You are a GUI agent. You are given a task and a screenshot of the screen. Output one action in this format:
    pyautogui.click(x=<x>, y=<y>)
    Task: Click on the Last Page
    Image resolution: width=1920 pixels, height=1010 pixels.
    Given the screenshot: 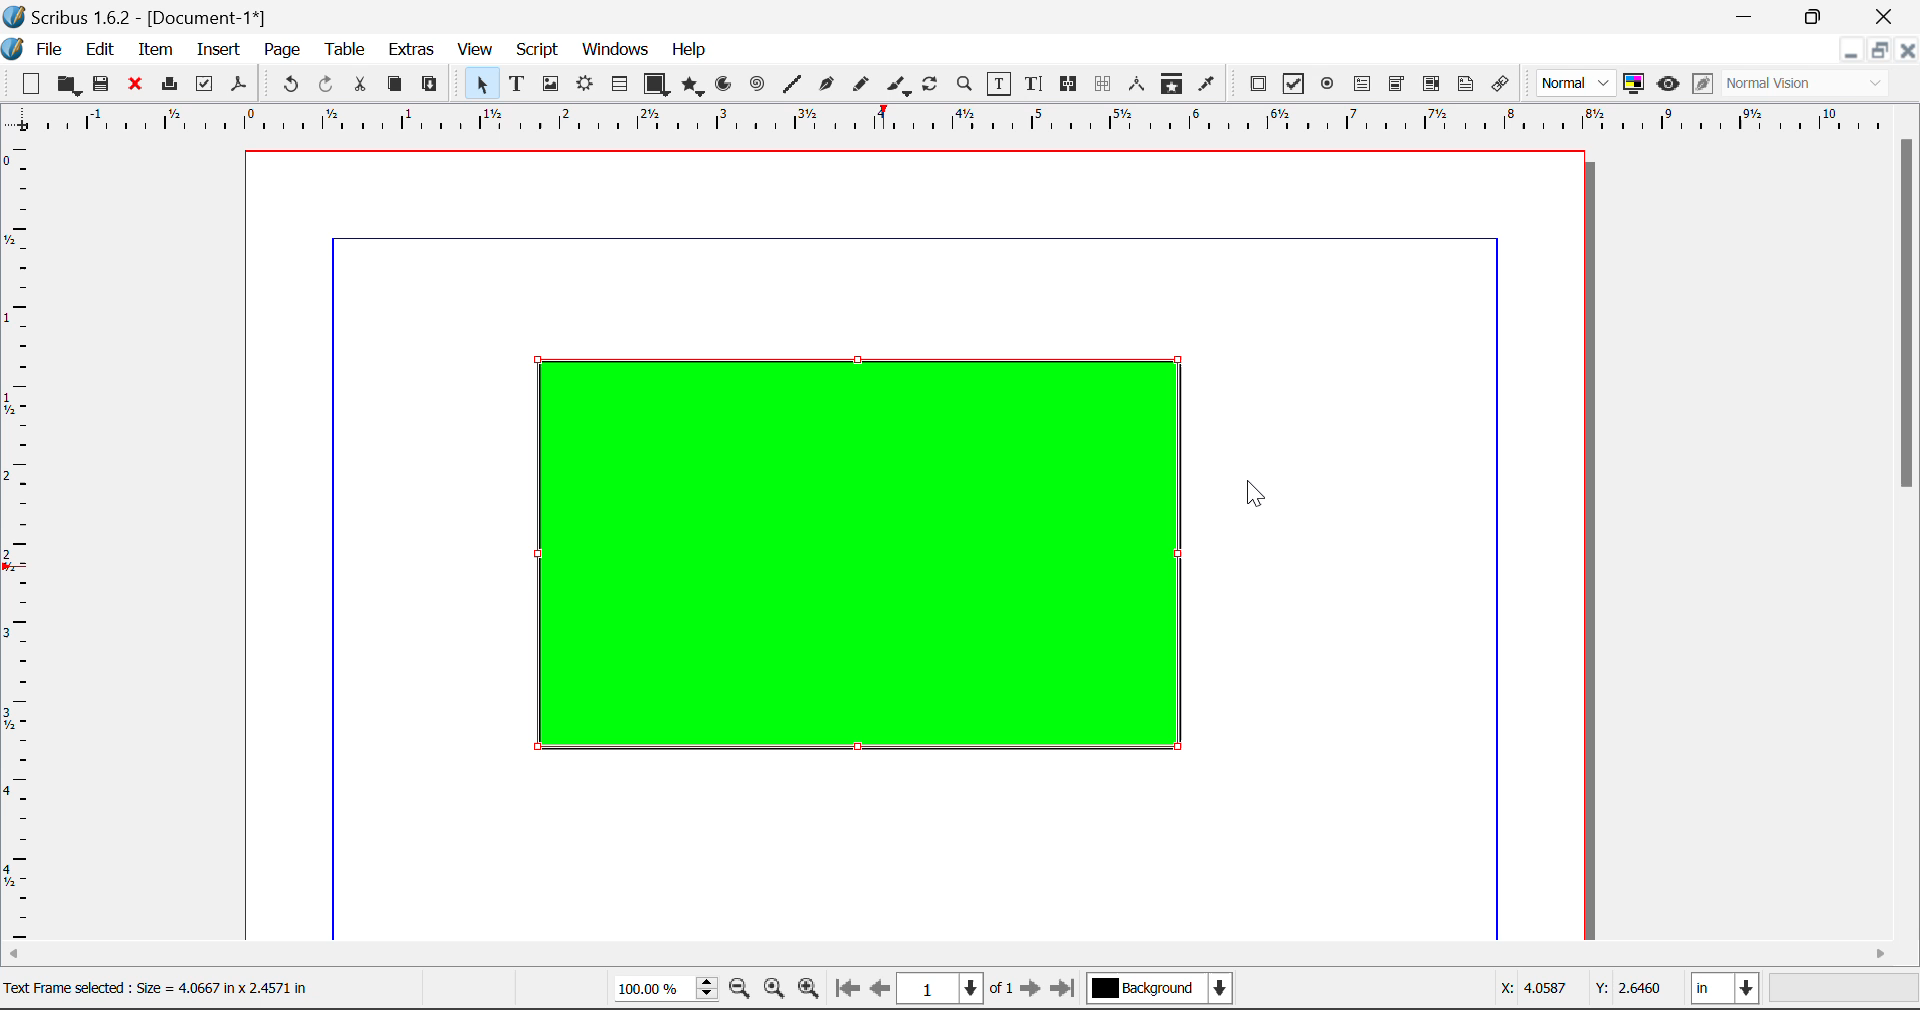 What is the action you would take?
    pyautogui.click(x=1066, y=991)
    